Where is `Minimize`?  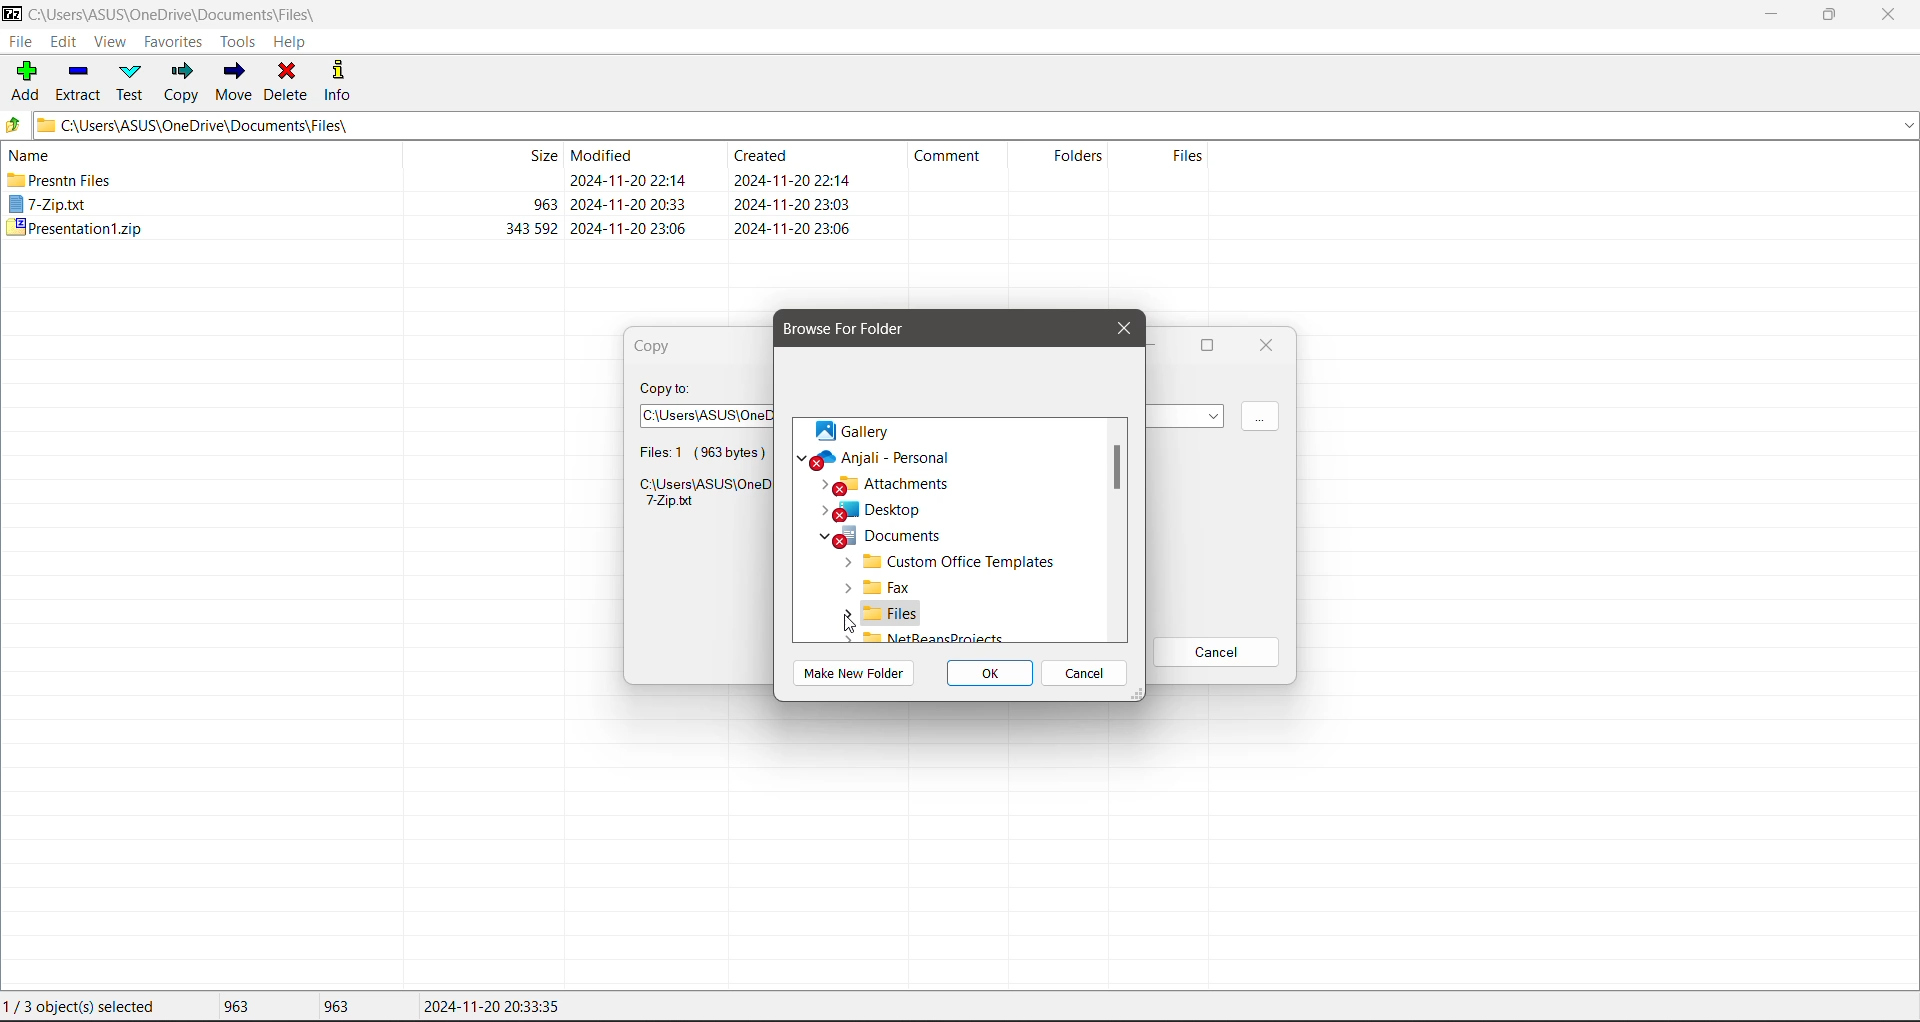
Minimize is located at coordinates (1159, 347).